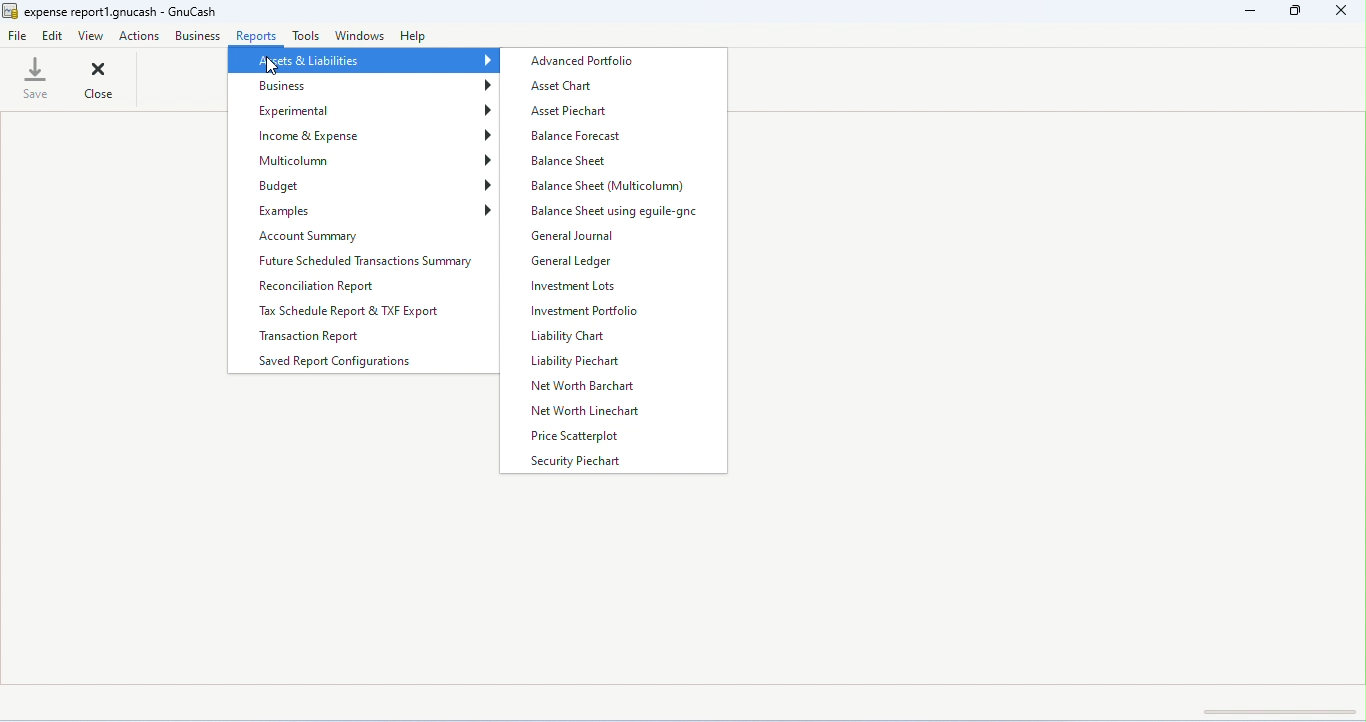 The image size is (1366, 722). I want to click on investment portfolio, so click(587, 312).